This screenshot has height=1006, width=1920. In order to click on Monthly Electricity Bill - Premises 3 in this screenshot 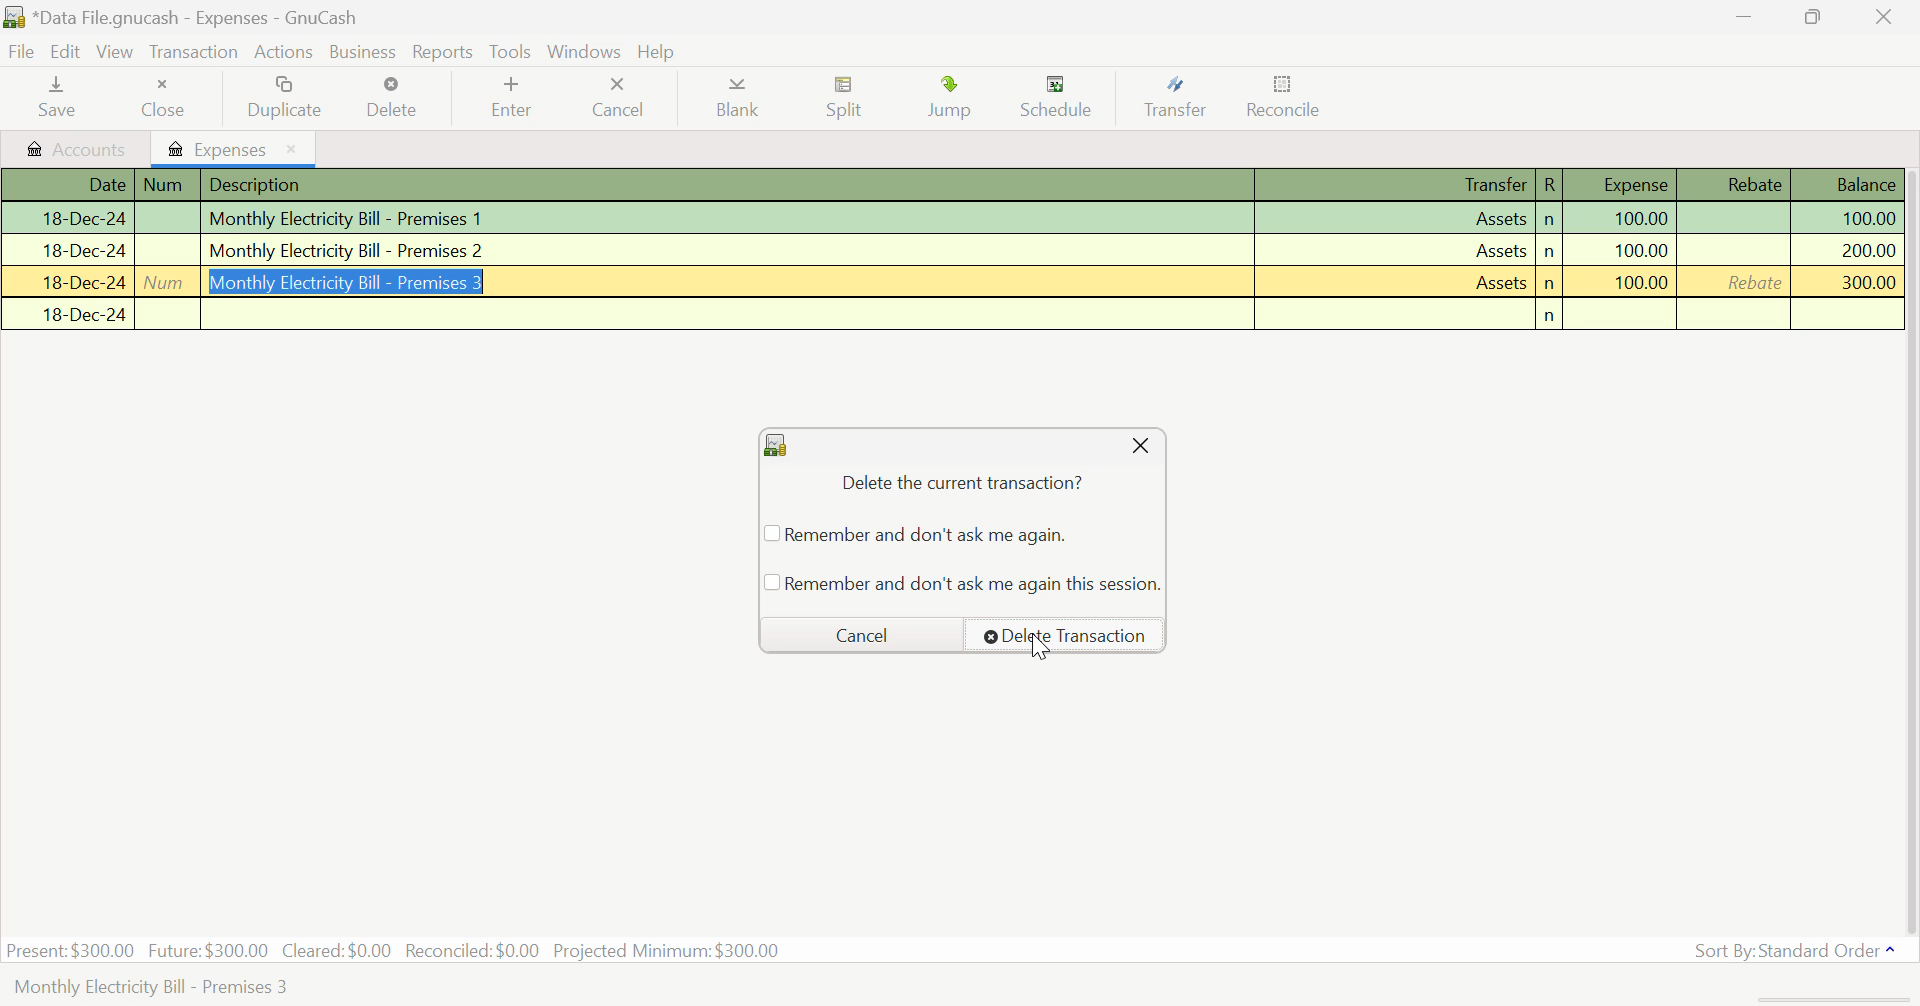, I will do `click(150, 989)`.